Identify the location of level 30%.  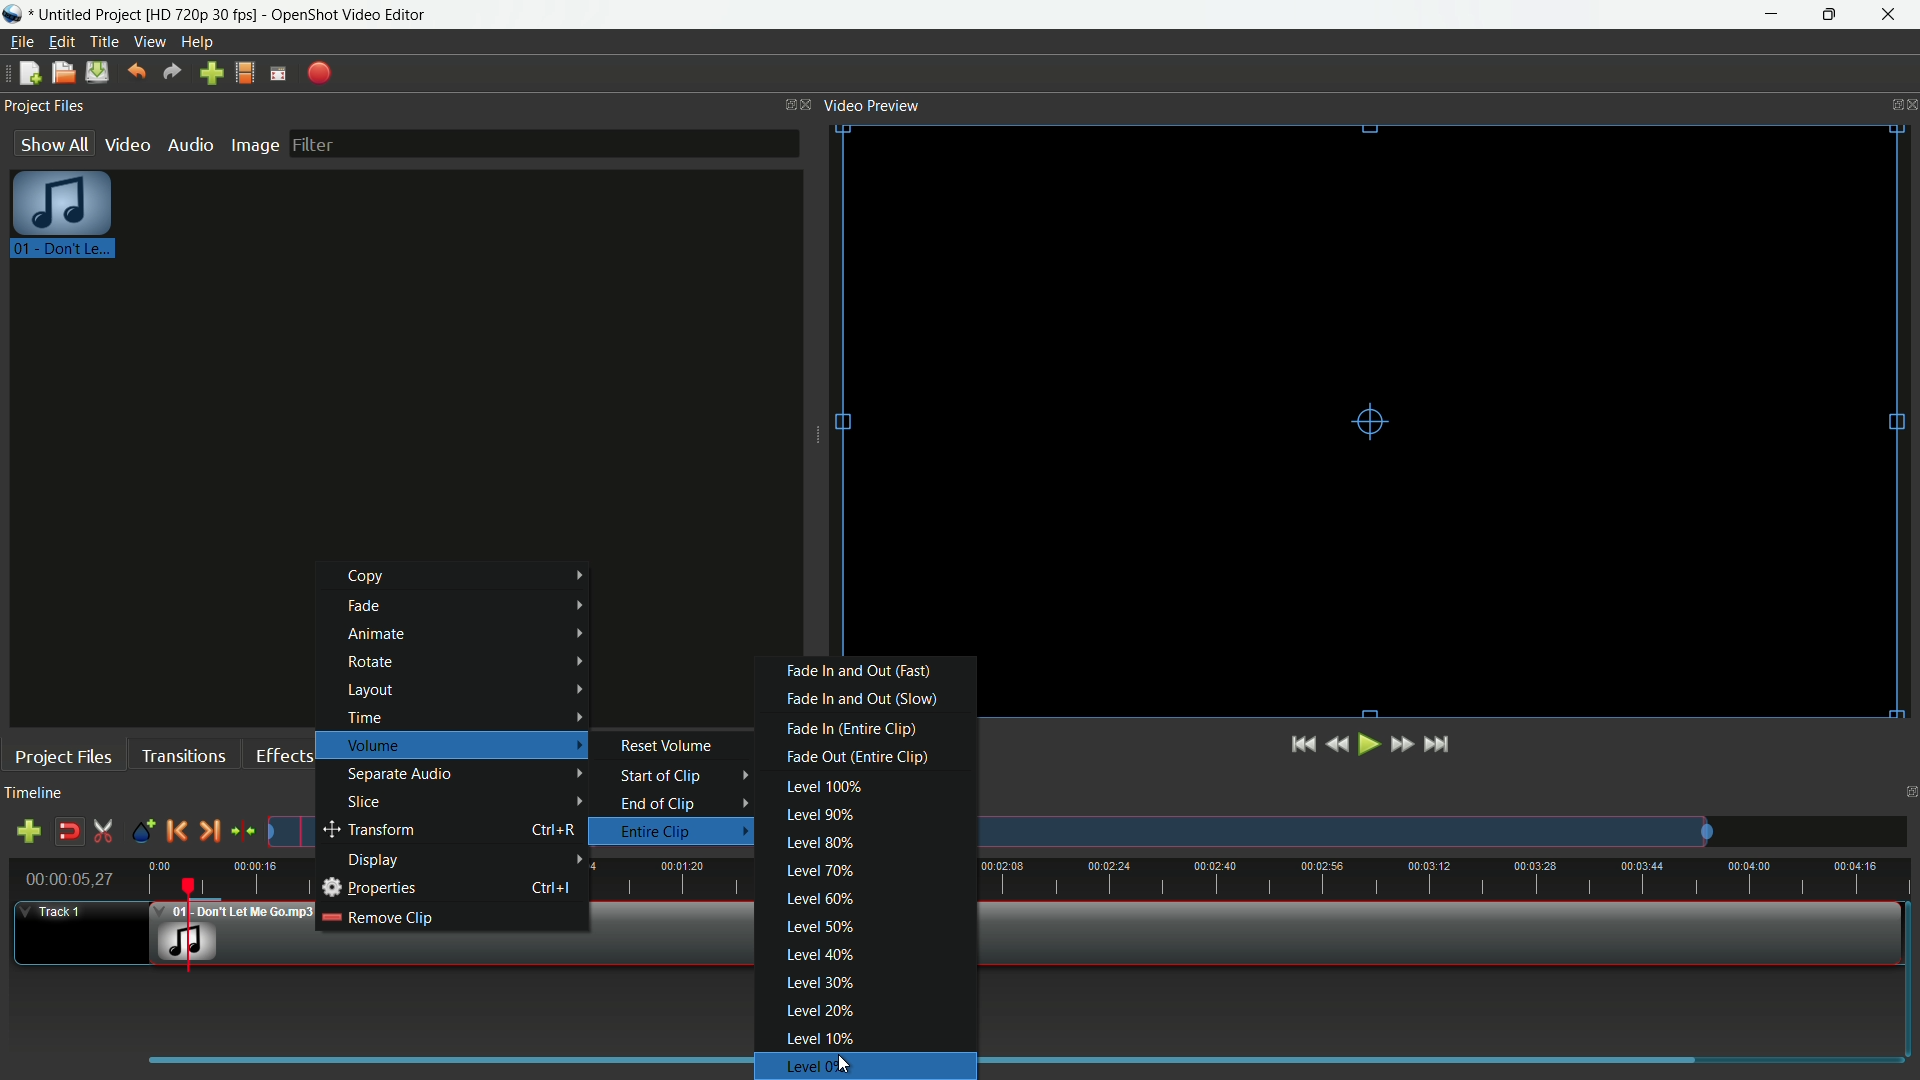
(818, 983).